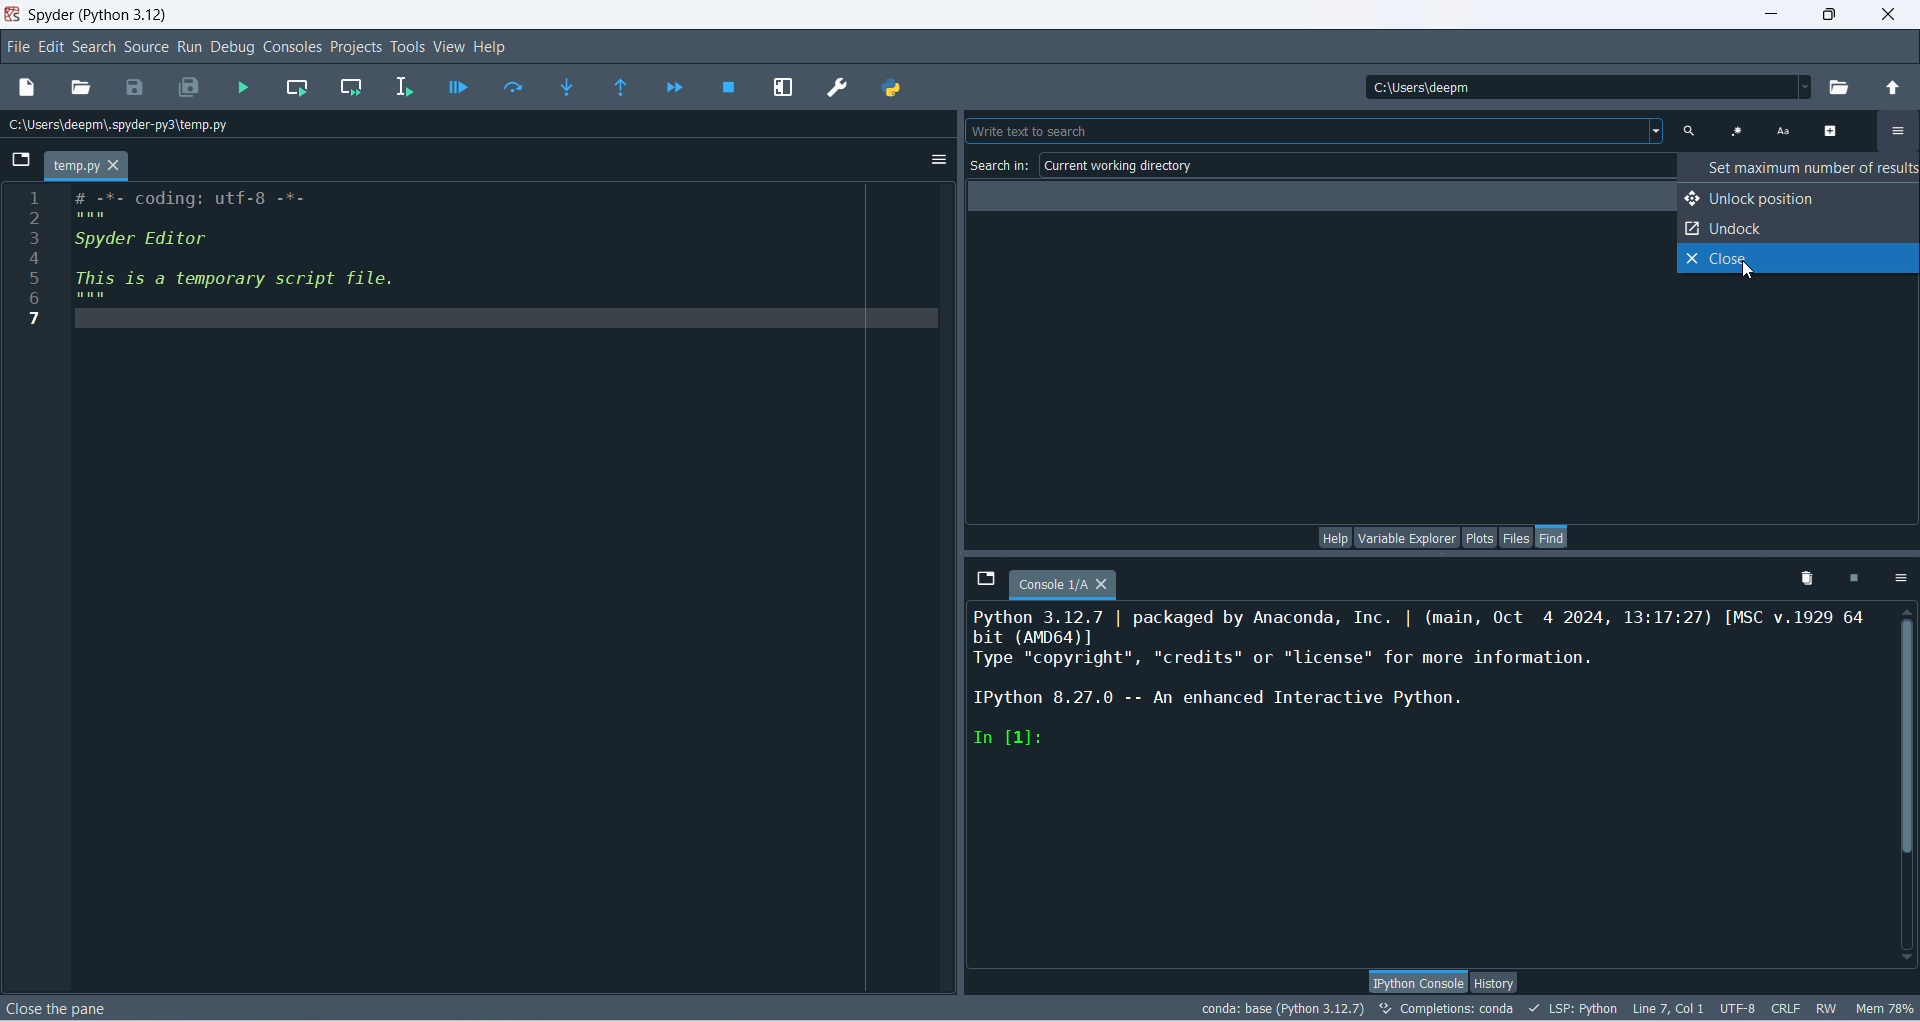 This screenshot has height=1022, width=1920. I want to click on options, so click(937, 161).